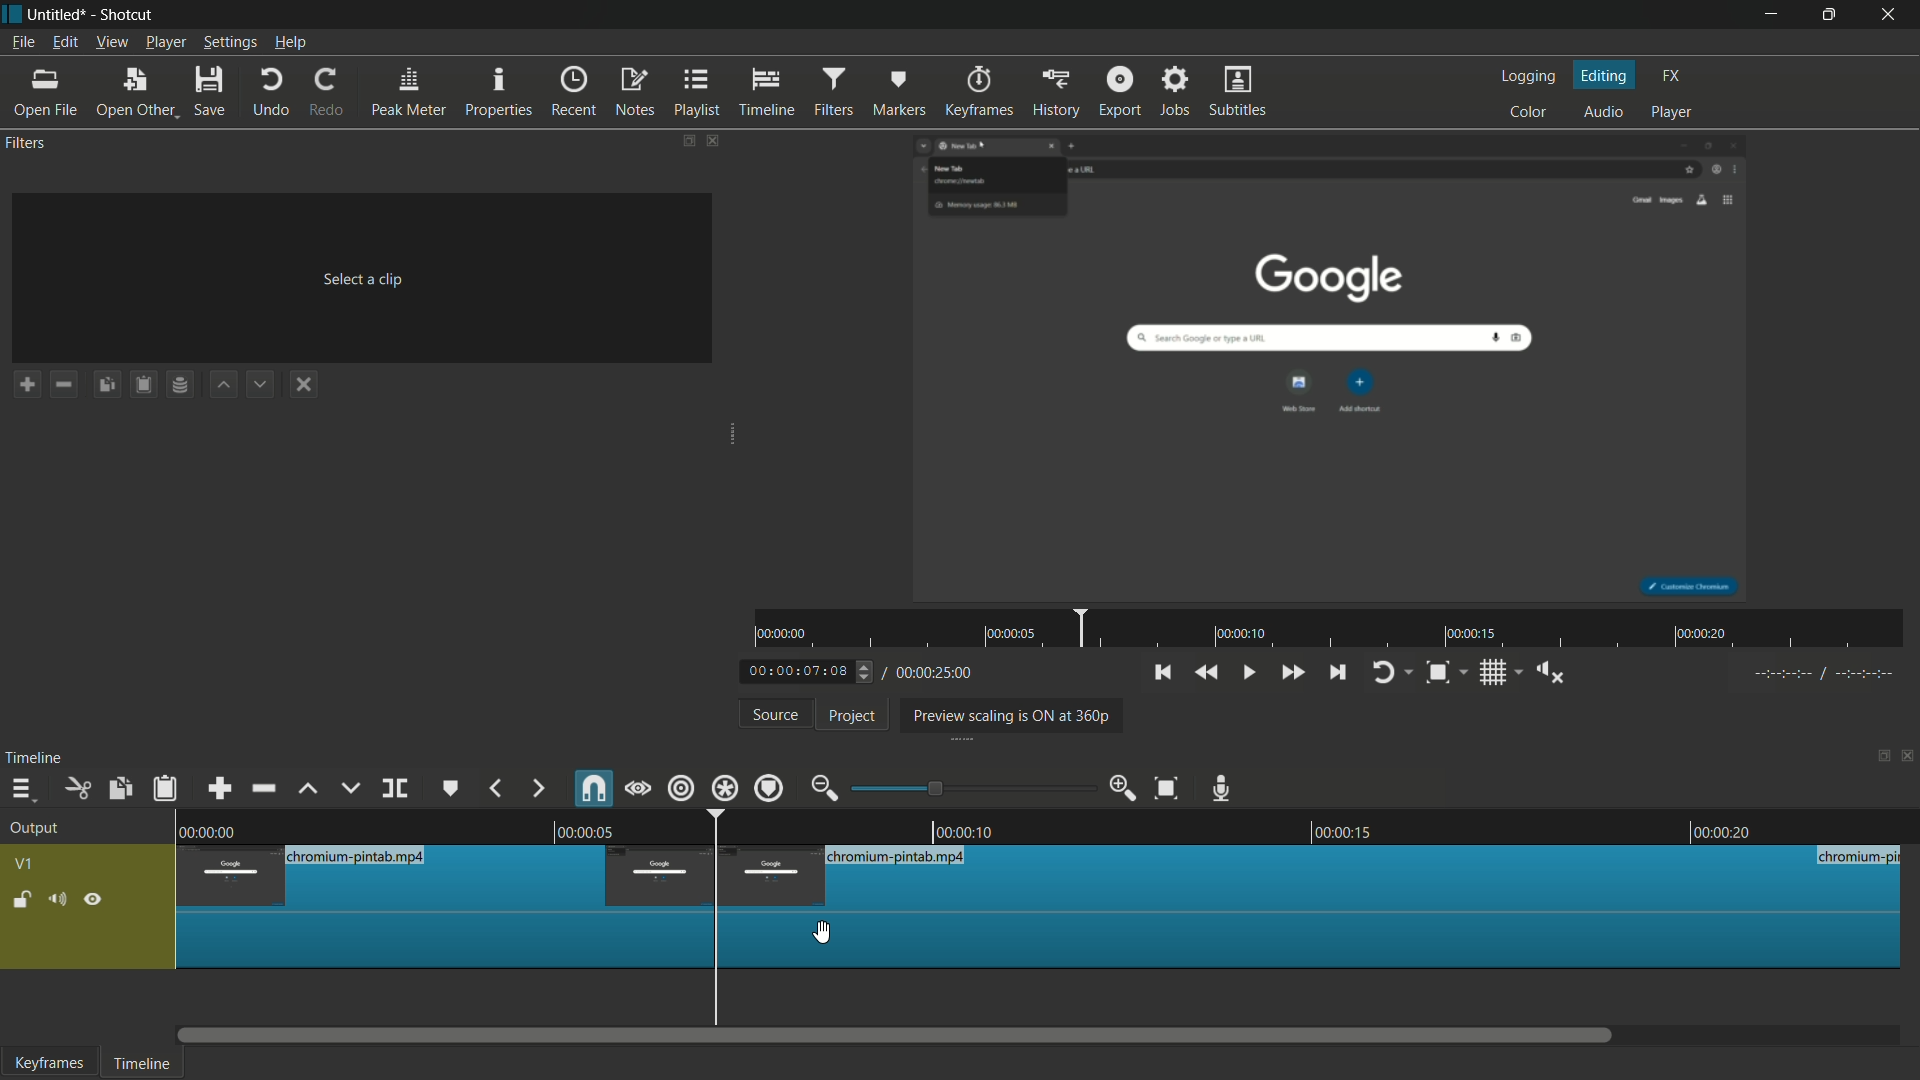  Describe the element at coordinates (118, 790) in the screenshot. I see `copy checked filters` at that location.